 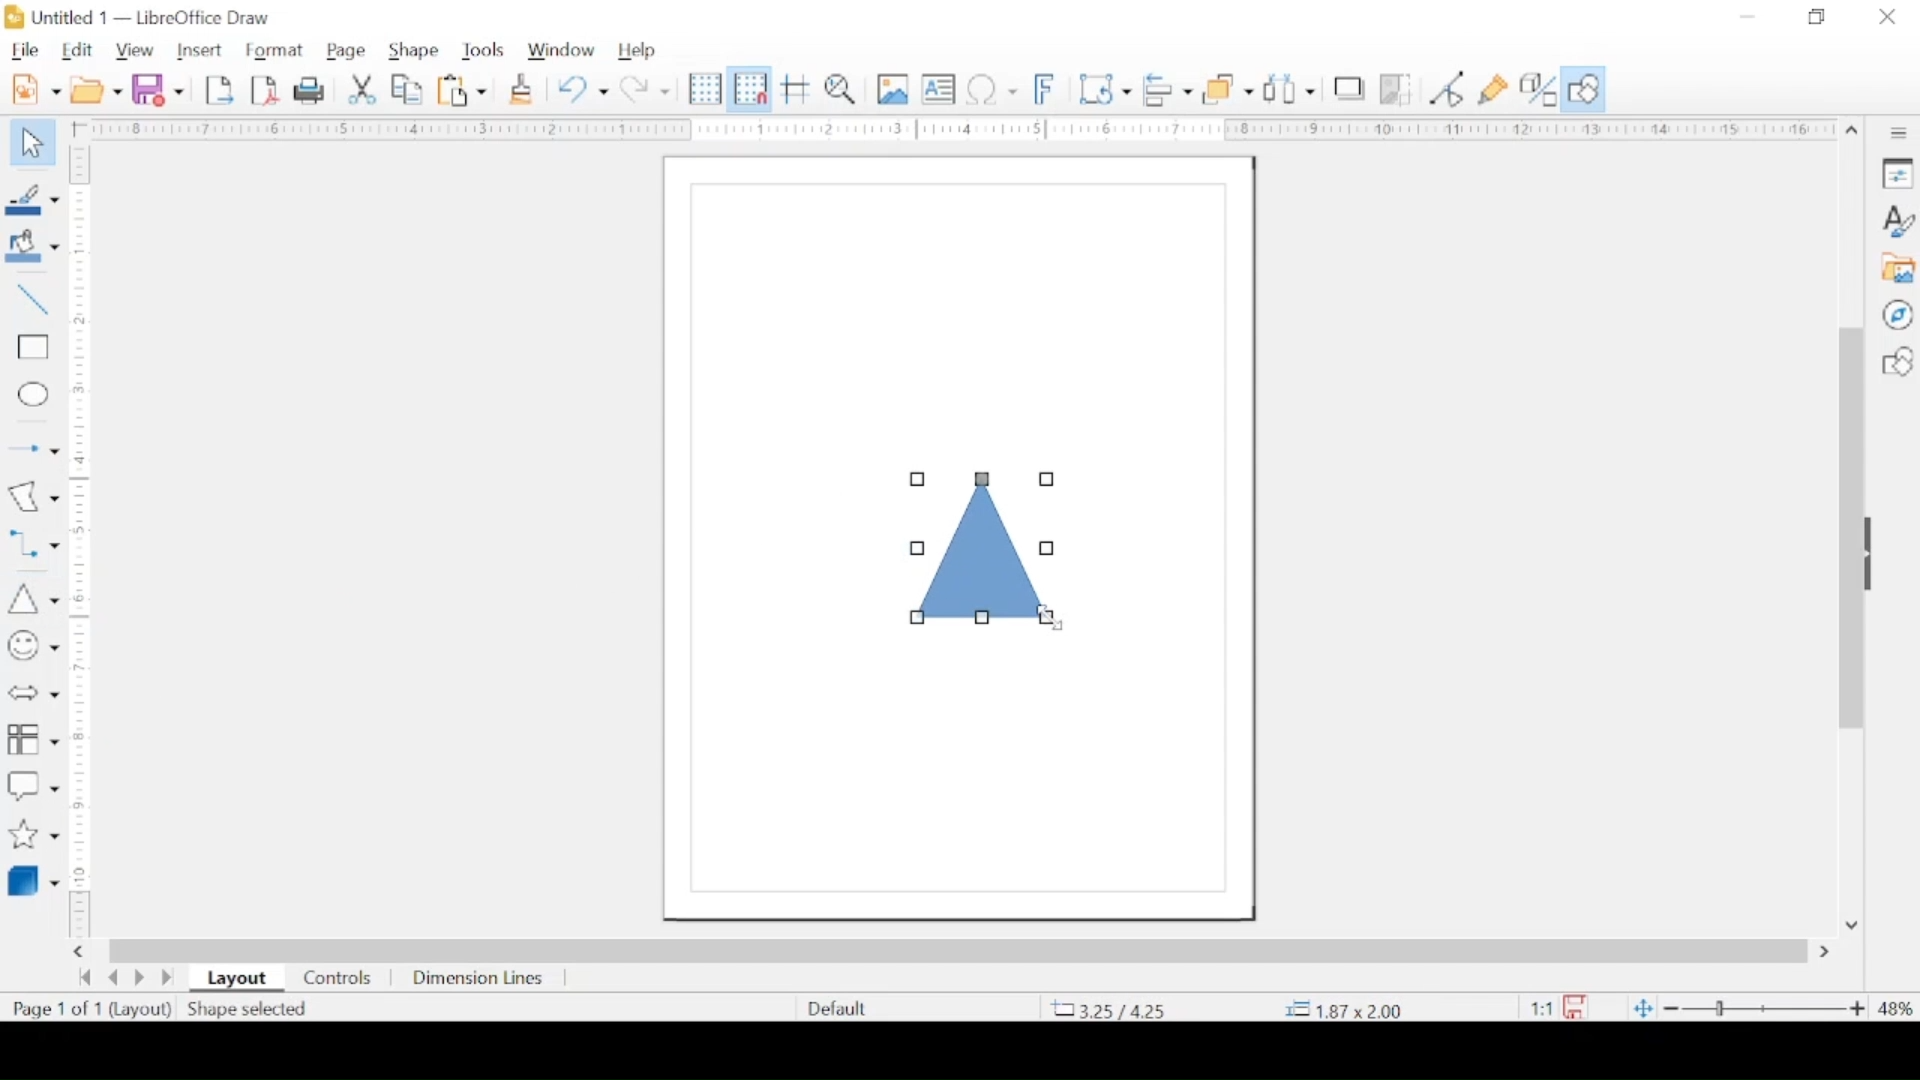 What do you see at coordinates (938, 88) in the screenshot?
I see `insert textbox` at bounding box center [938, 88].